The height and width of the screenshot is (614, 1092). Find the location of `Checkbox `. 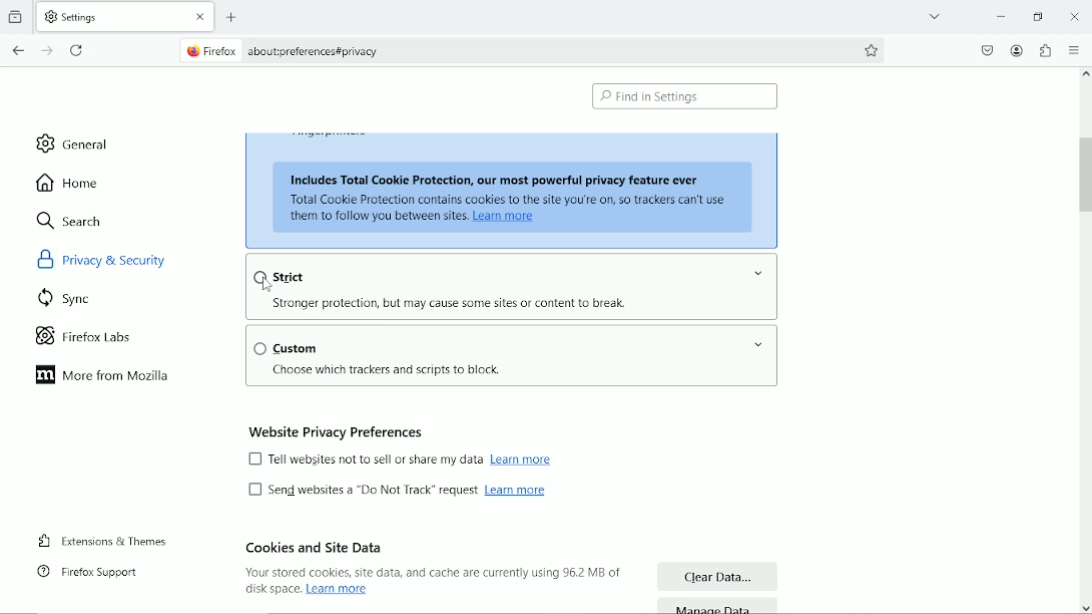

Checkbox  is located at coordinates (258, 348).